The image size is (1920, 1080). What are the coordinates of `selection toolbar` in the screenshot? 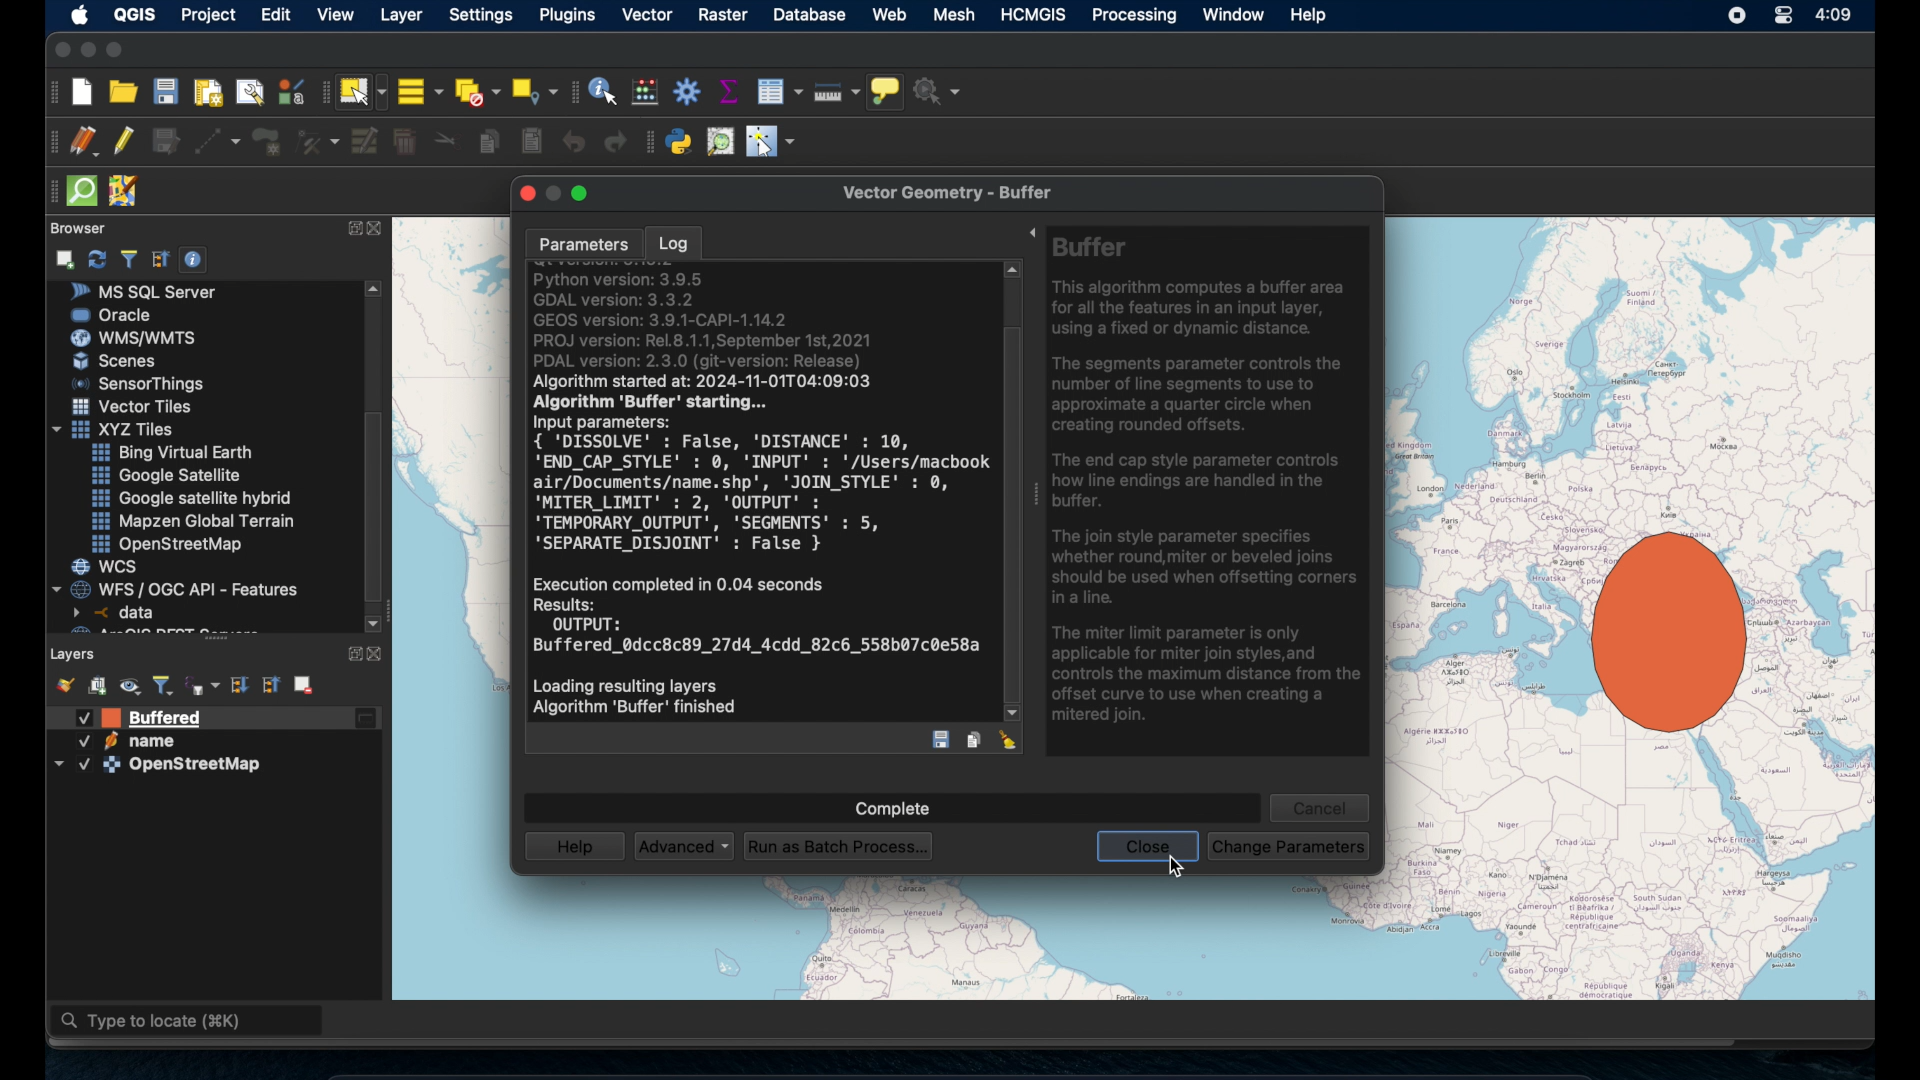 It's located at (320, 95).